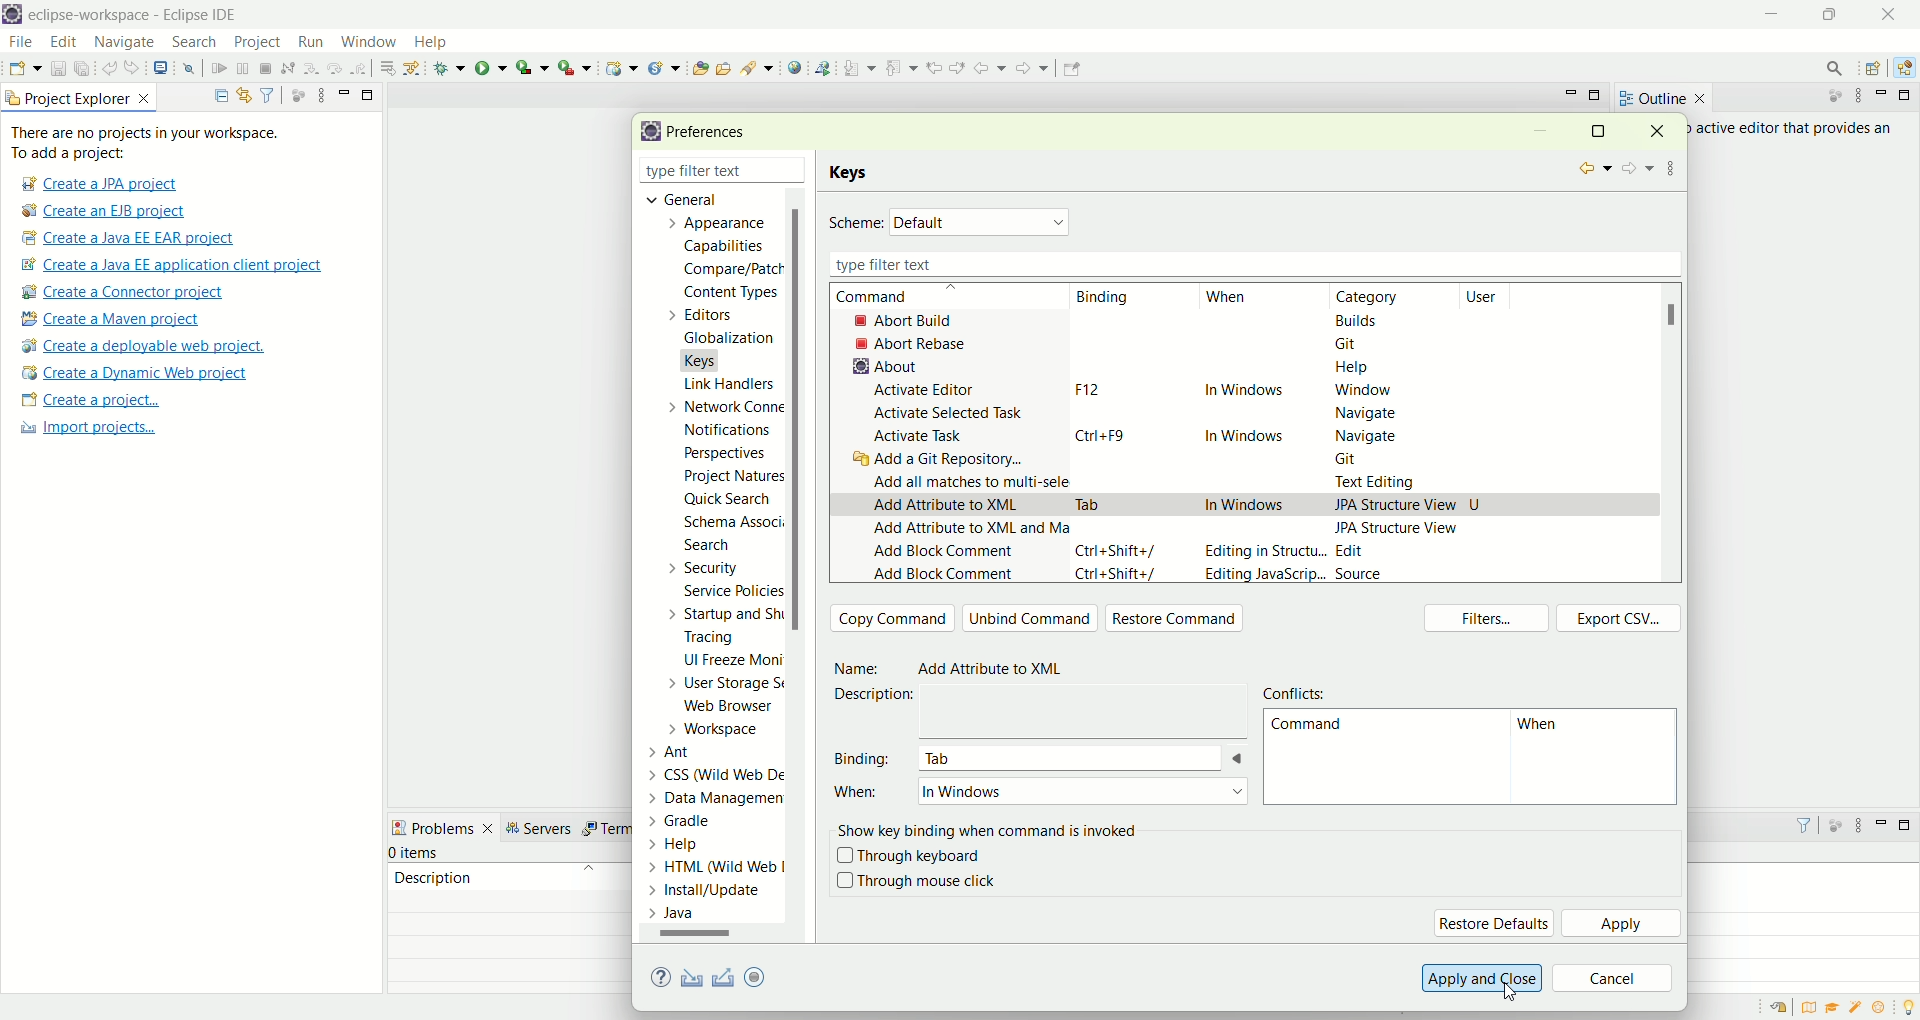 The image size is (1920, 1020). What do you see at coordinates (1597, 97) in the screenshot?
I see `maximize` at bounding box center [1597, 97].